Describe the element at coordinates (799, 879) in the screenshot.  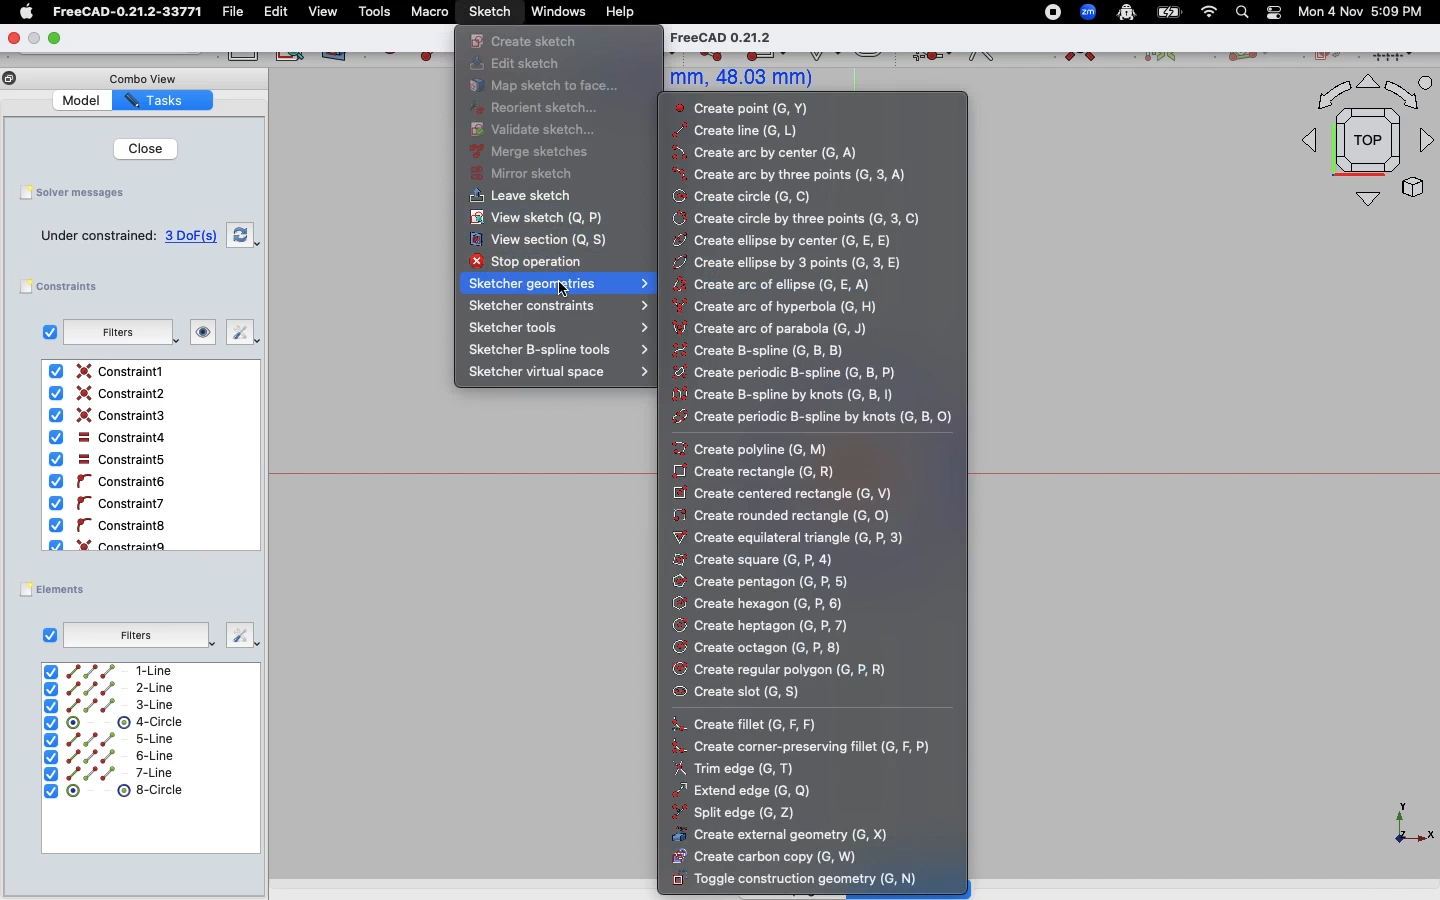
I see `Toggle construction geometry (G, N)` at that location.